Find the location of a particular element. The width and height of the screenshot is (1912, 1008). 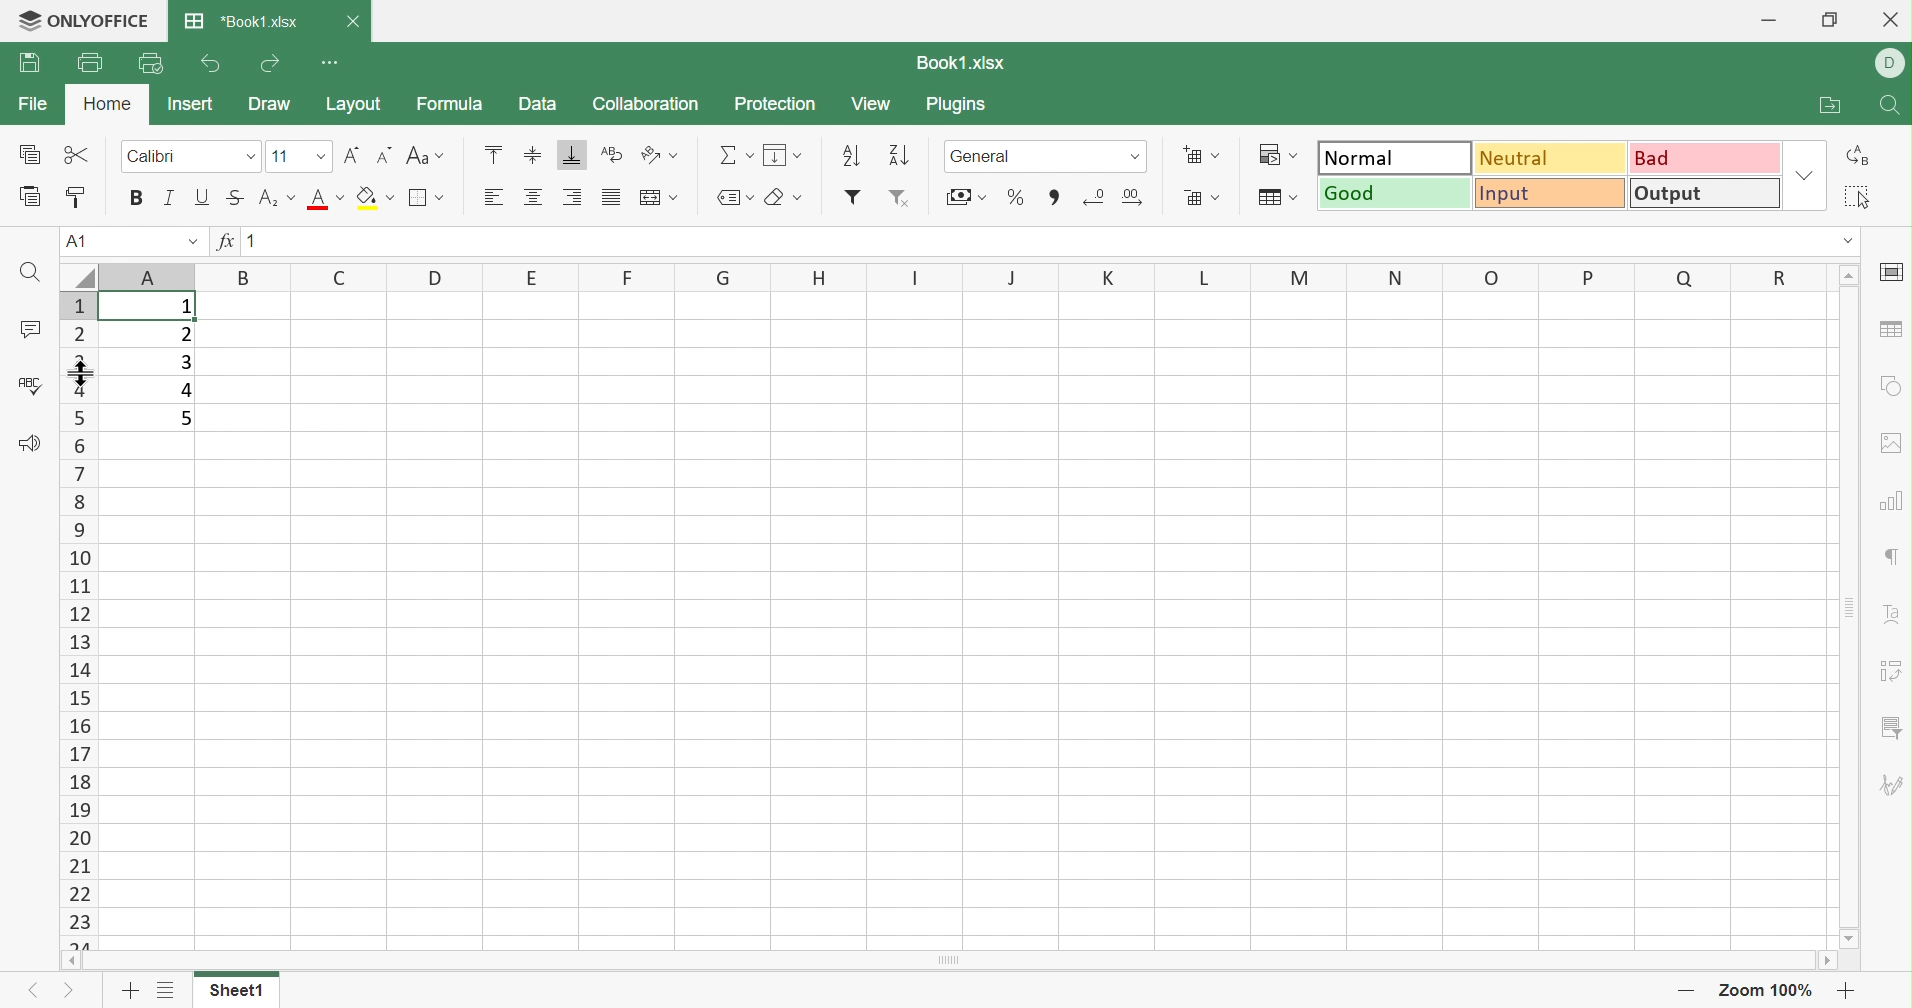

Bold is located at coordinates (135, 199).